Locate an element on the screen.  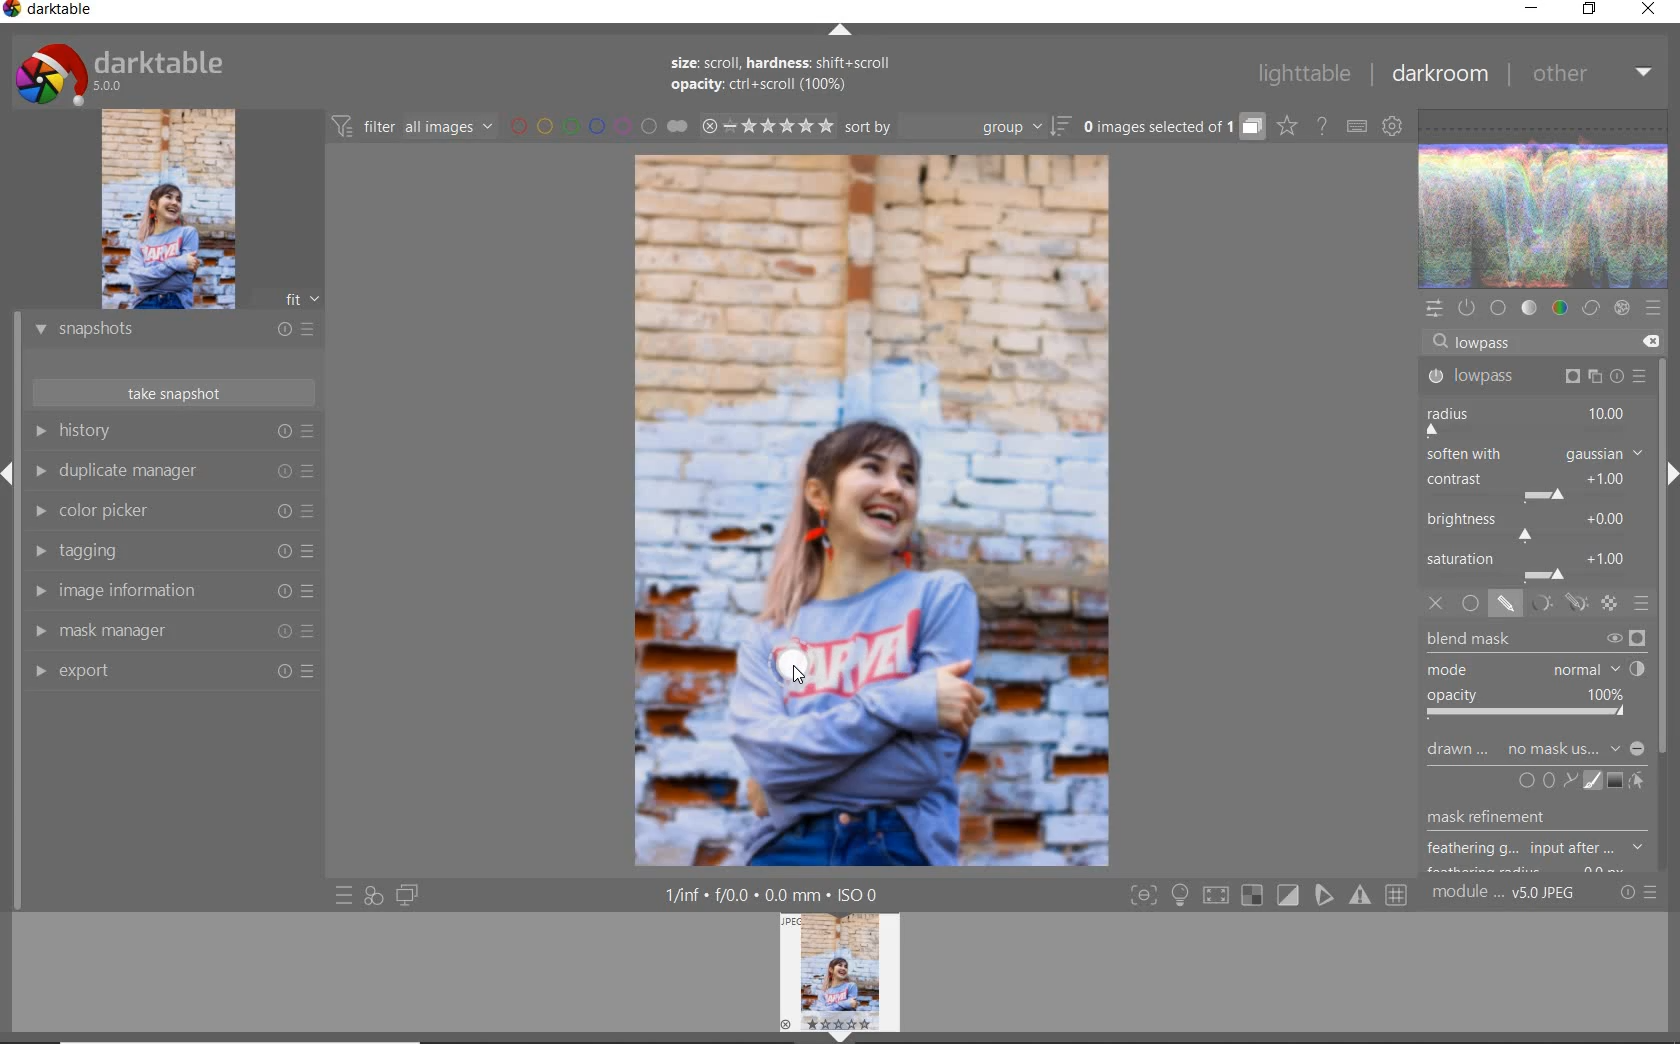
expand/collapse is located at coordinates (839, 30).